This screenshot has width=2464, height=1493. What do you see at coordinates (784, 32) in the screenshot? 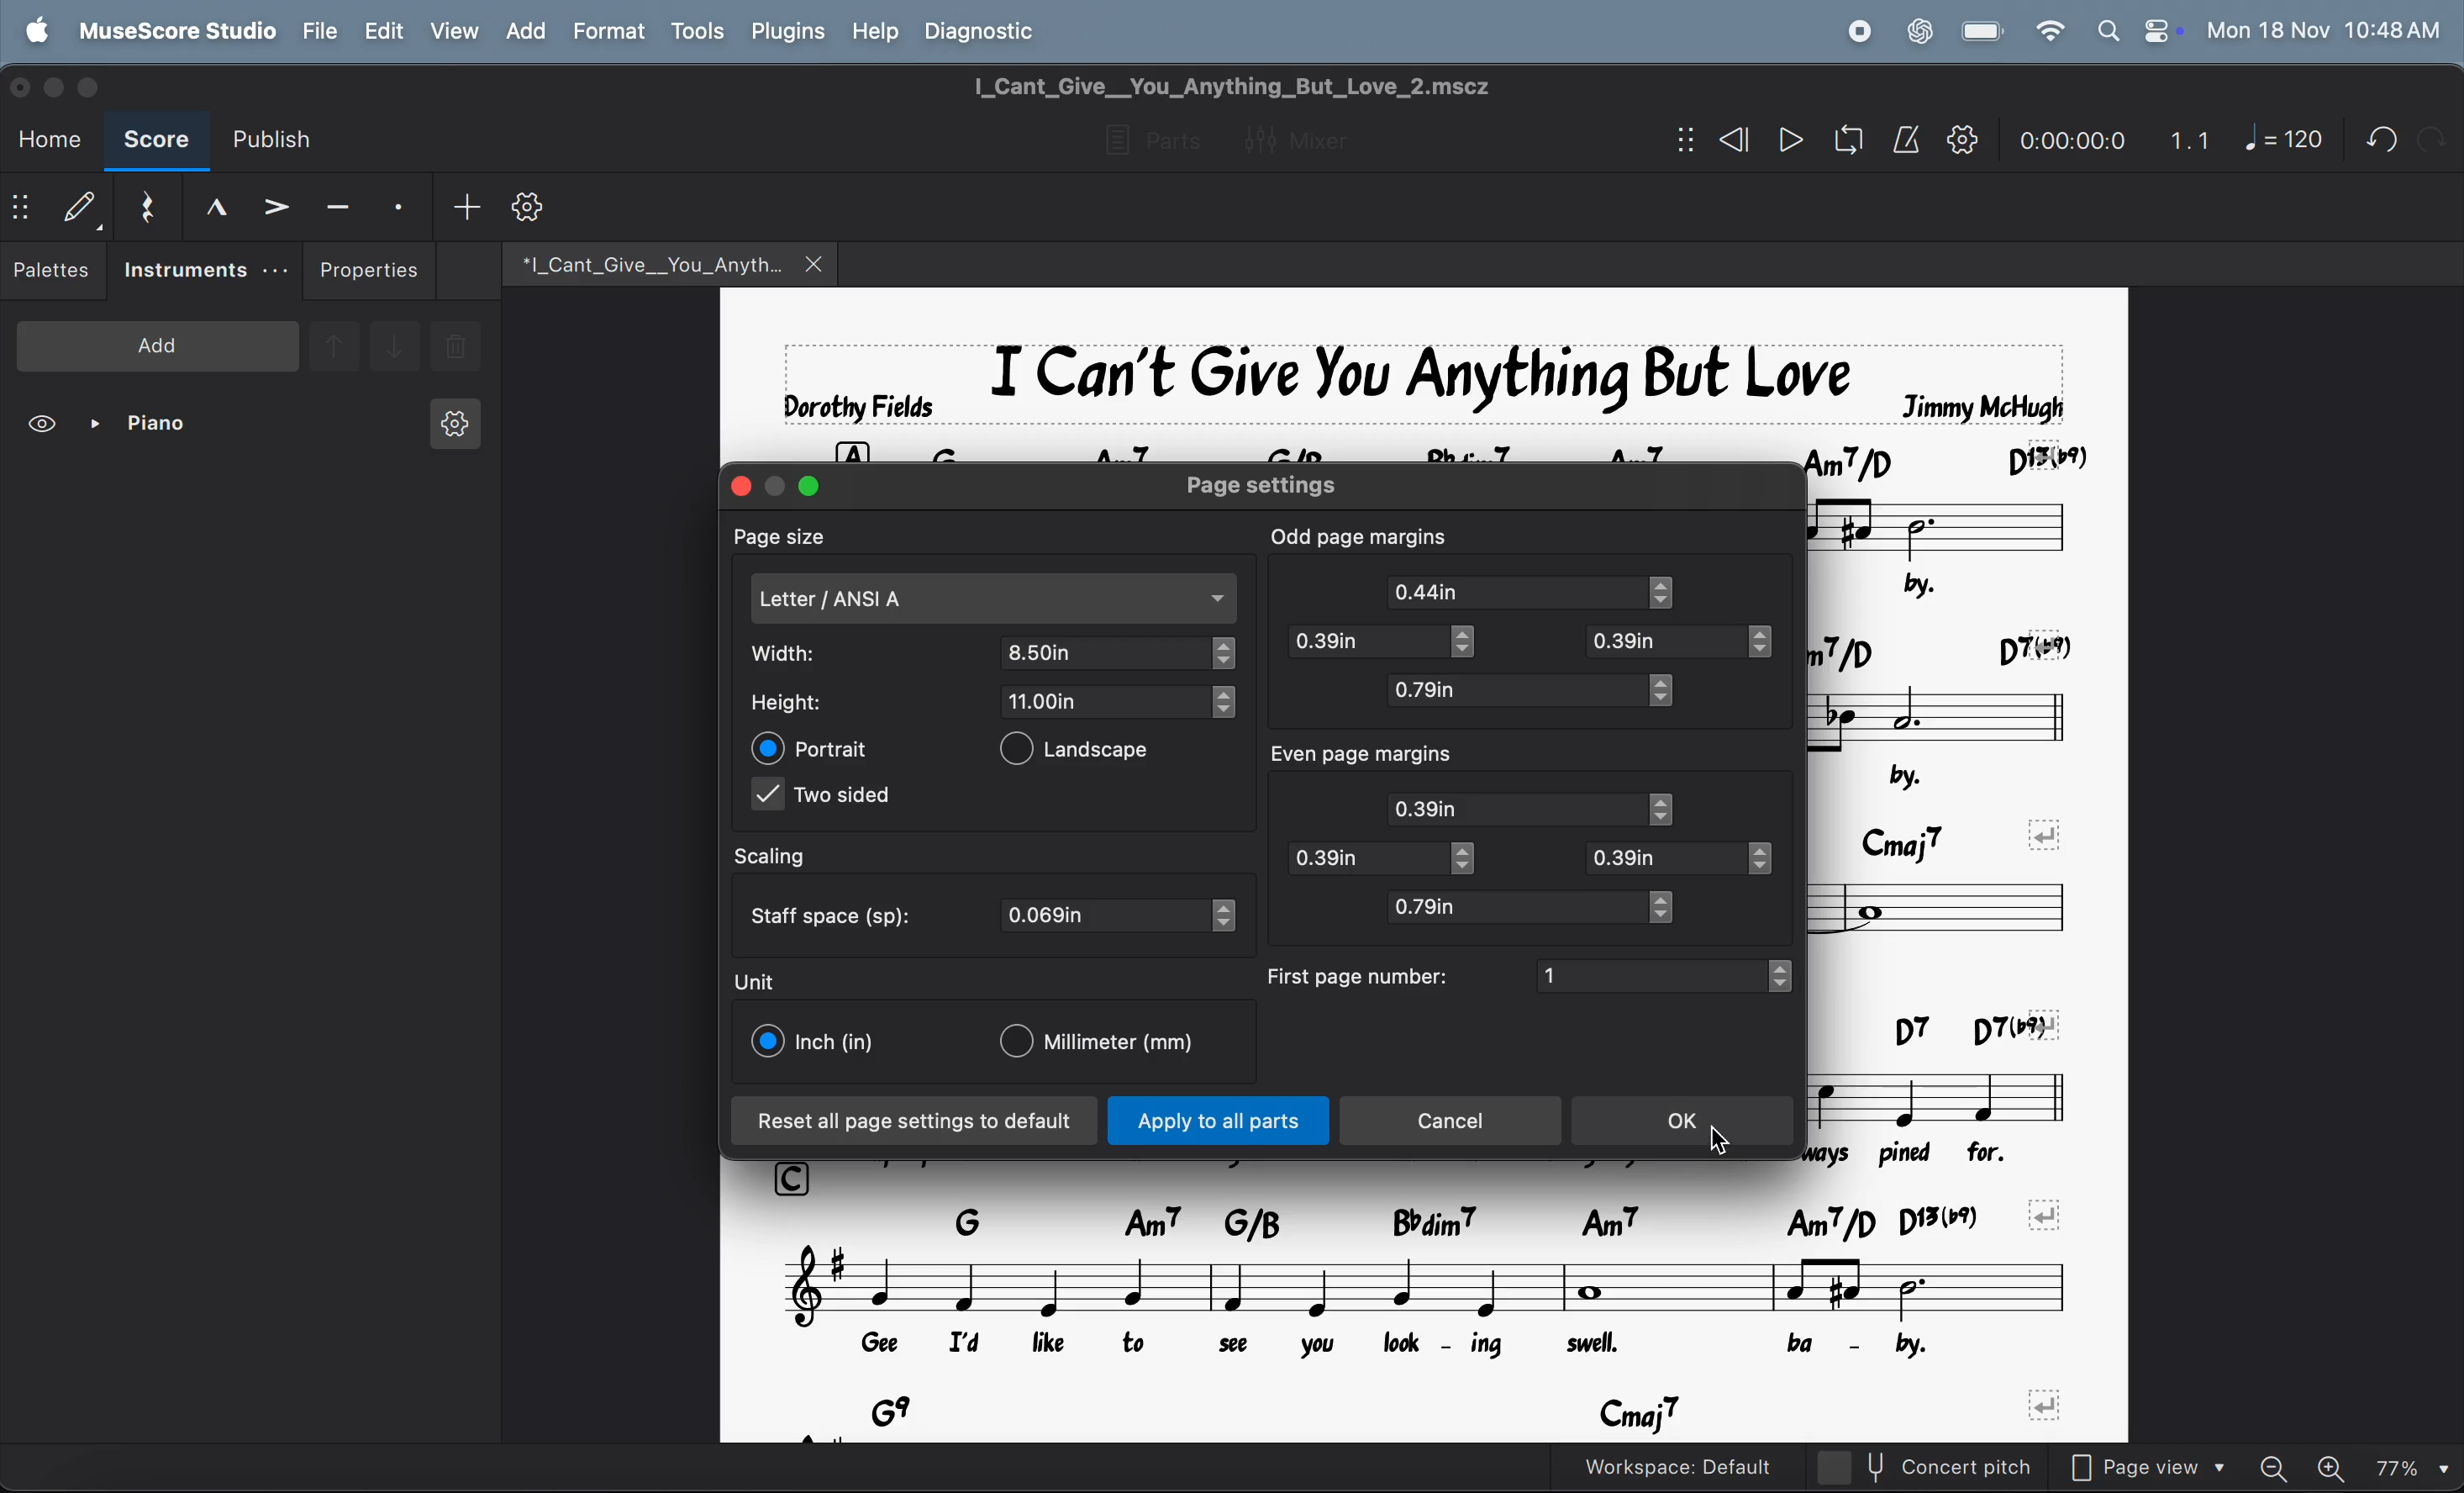
I see `plugins` at bounding box center [784, 32].